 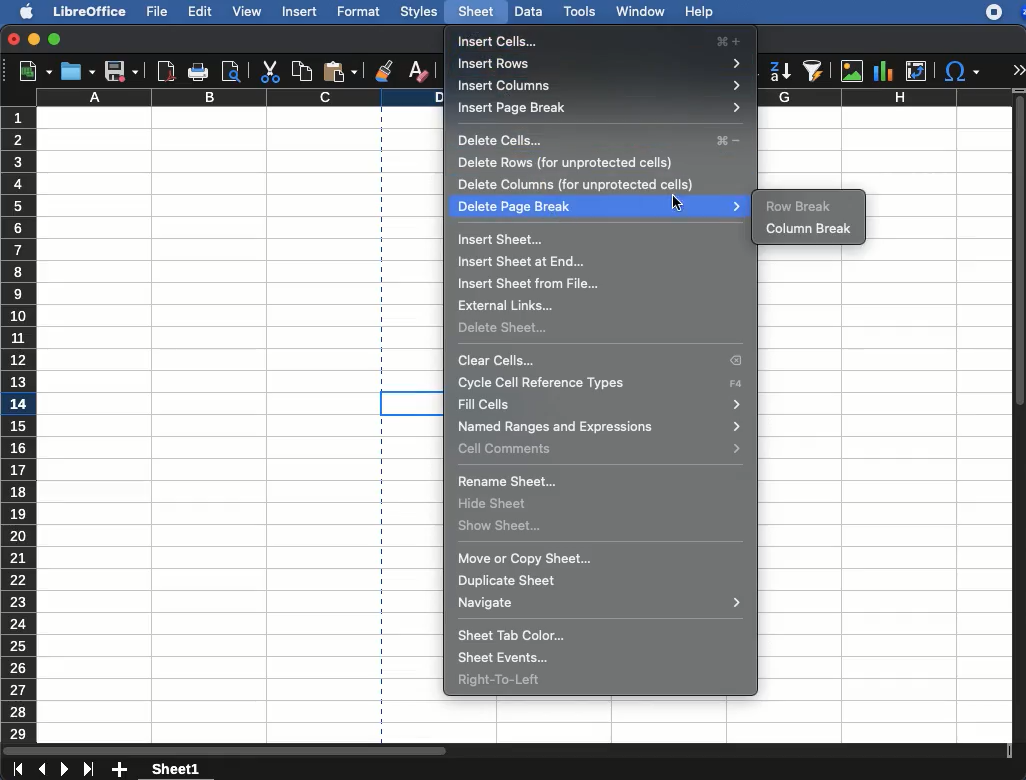 What do you see at coordinates (385, 70) in the screenshot?
I see `clone formatting` at bounding box center [385, 70].